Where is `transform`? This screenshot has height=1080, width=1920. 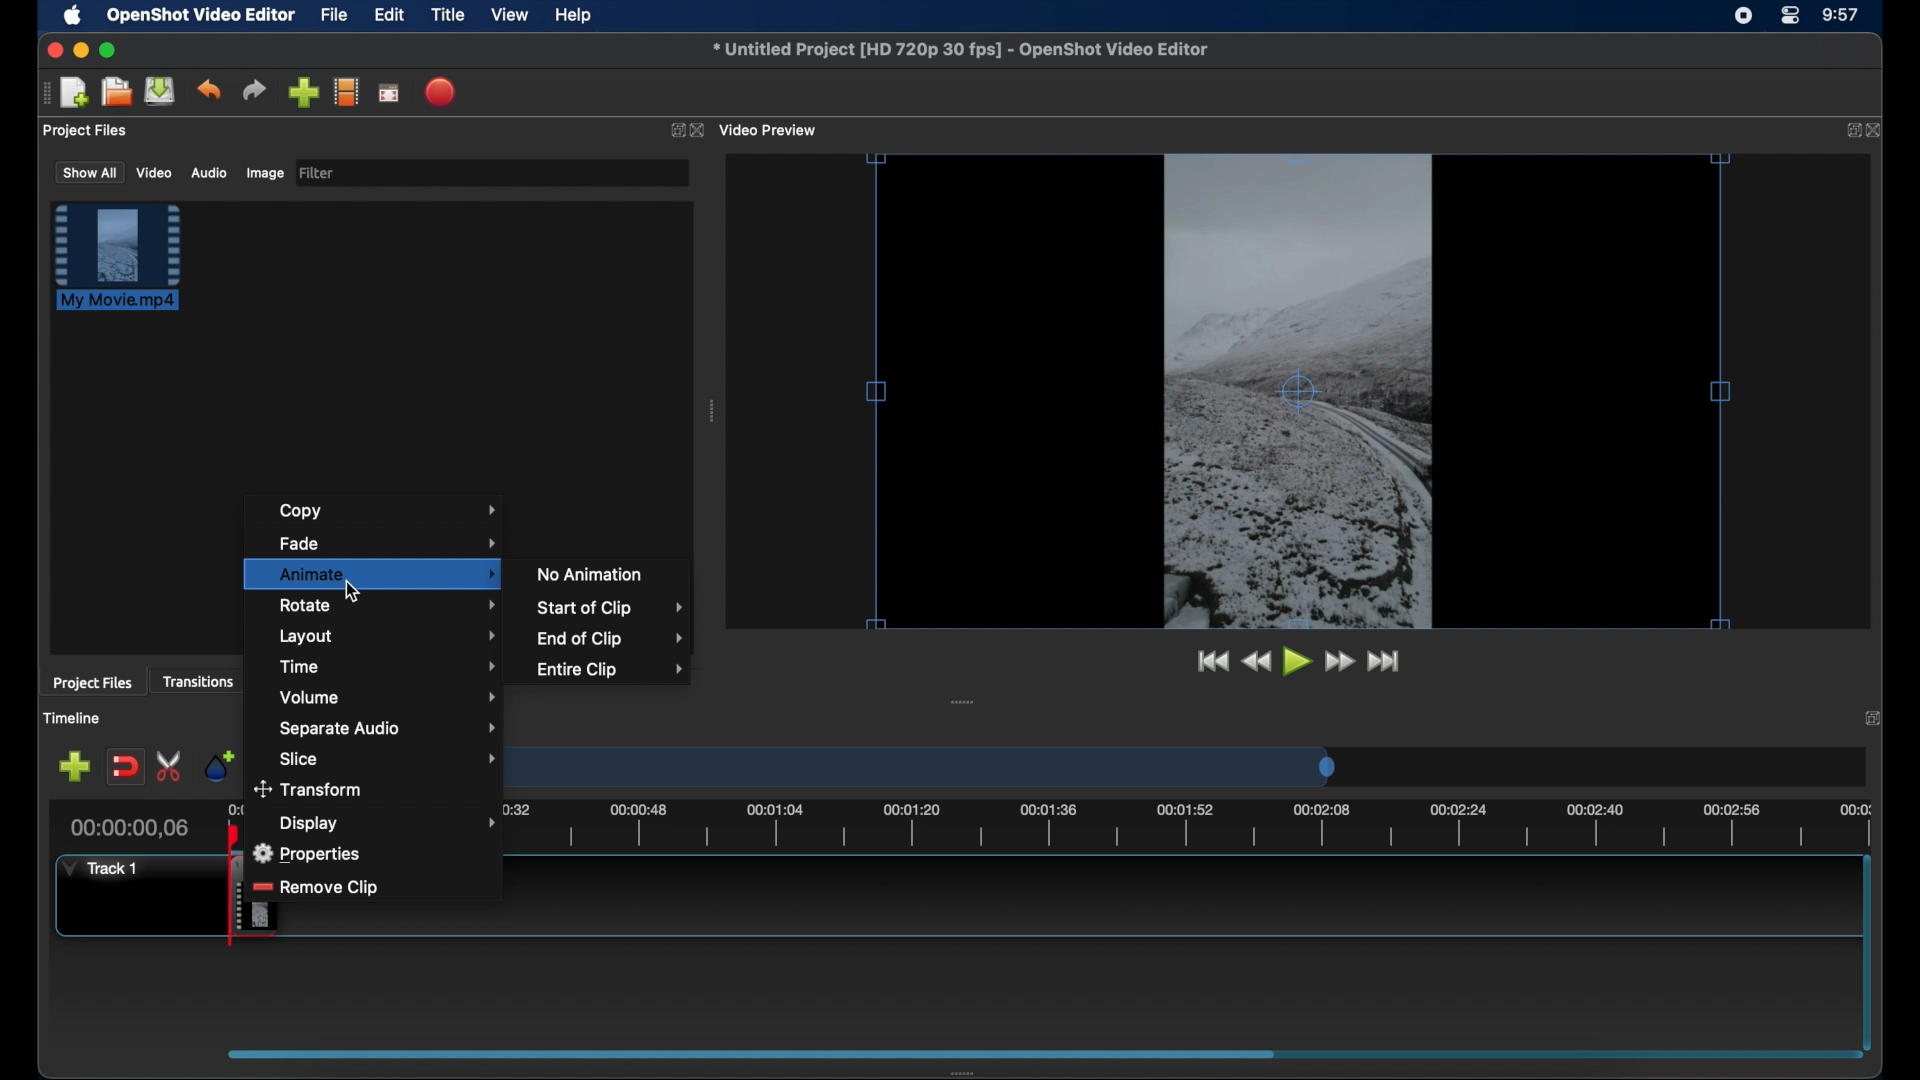
transform is located at coordinates (314, 789).